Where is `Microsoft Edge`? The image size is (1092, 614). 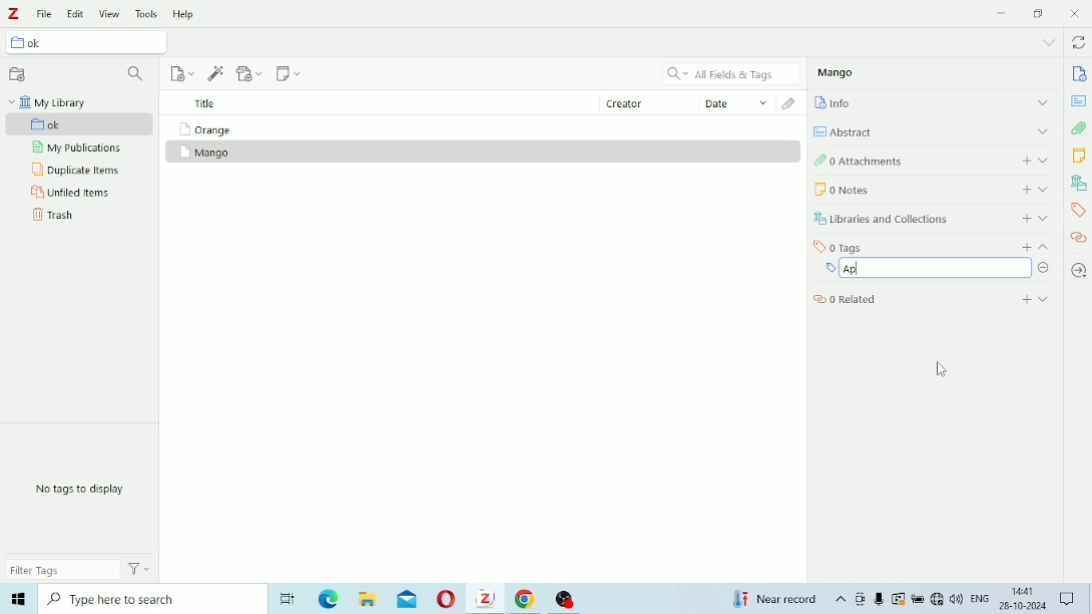
Microsoft Edge is located at coordinates (328, 600).